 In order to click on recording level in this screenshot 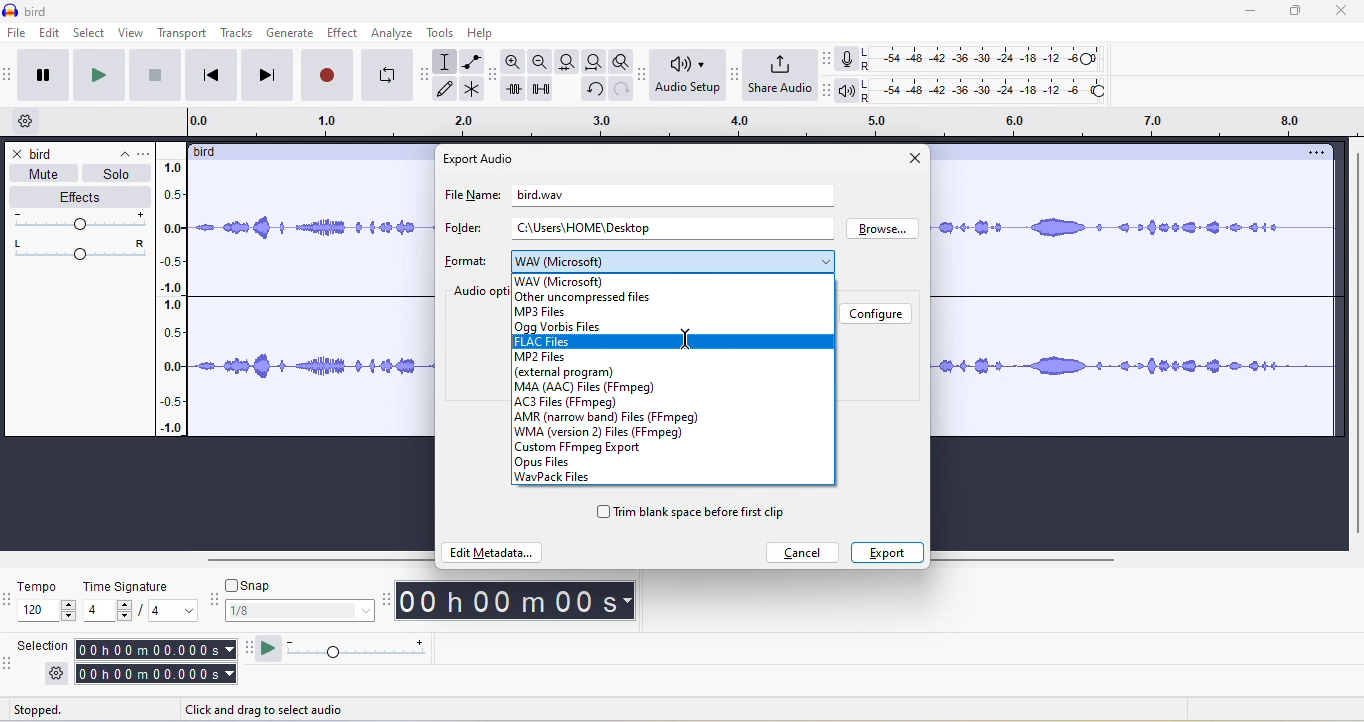, I will do `click(995, 57)`.